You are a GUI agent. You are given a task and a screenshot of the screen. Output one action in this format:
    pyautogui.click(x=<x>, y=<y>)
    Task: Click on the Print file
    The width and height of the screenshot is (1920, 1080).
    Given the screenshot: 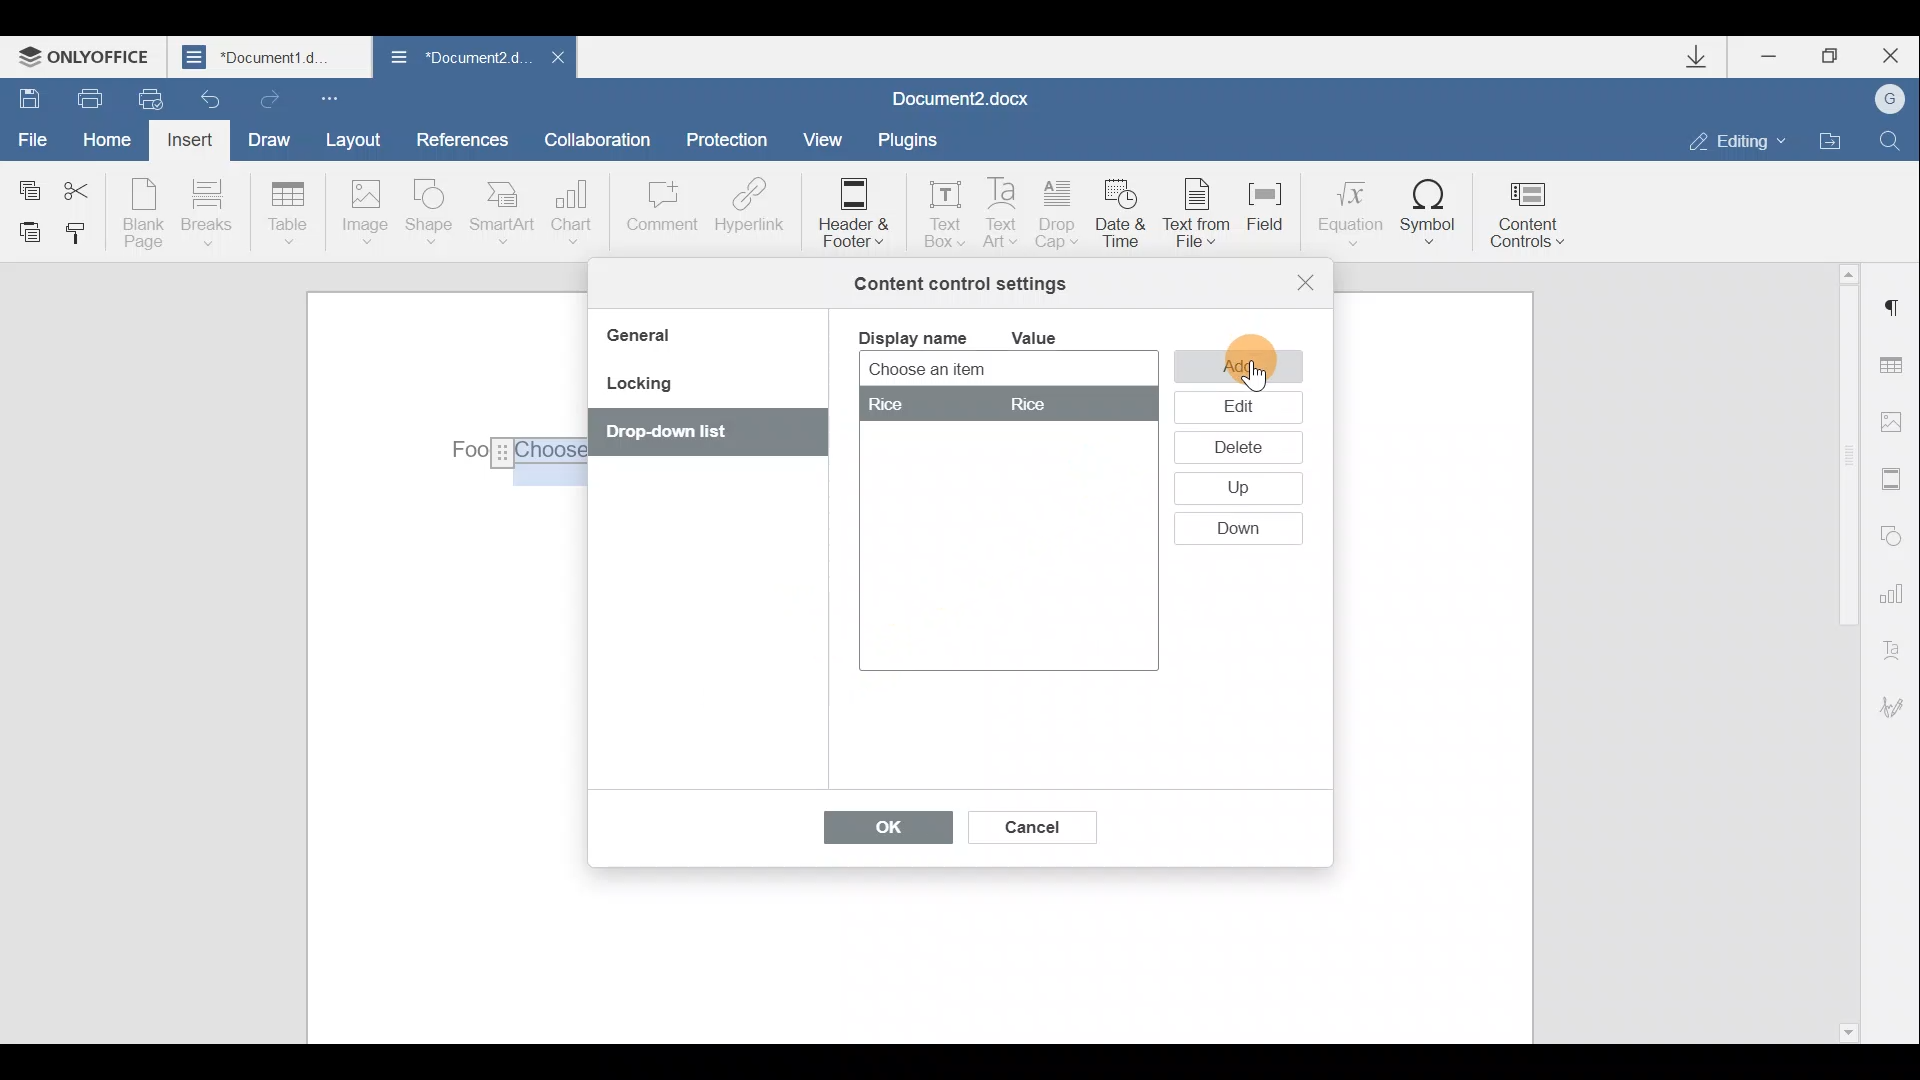 What is the action you would take?
    pyautogui.click(x=79, y=97)
    